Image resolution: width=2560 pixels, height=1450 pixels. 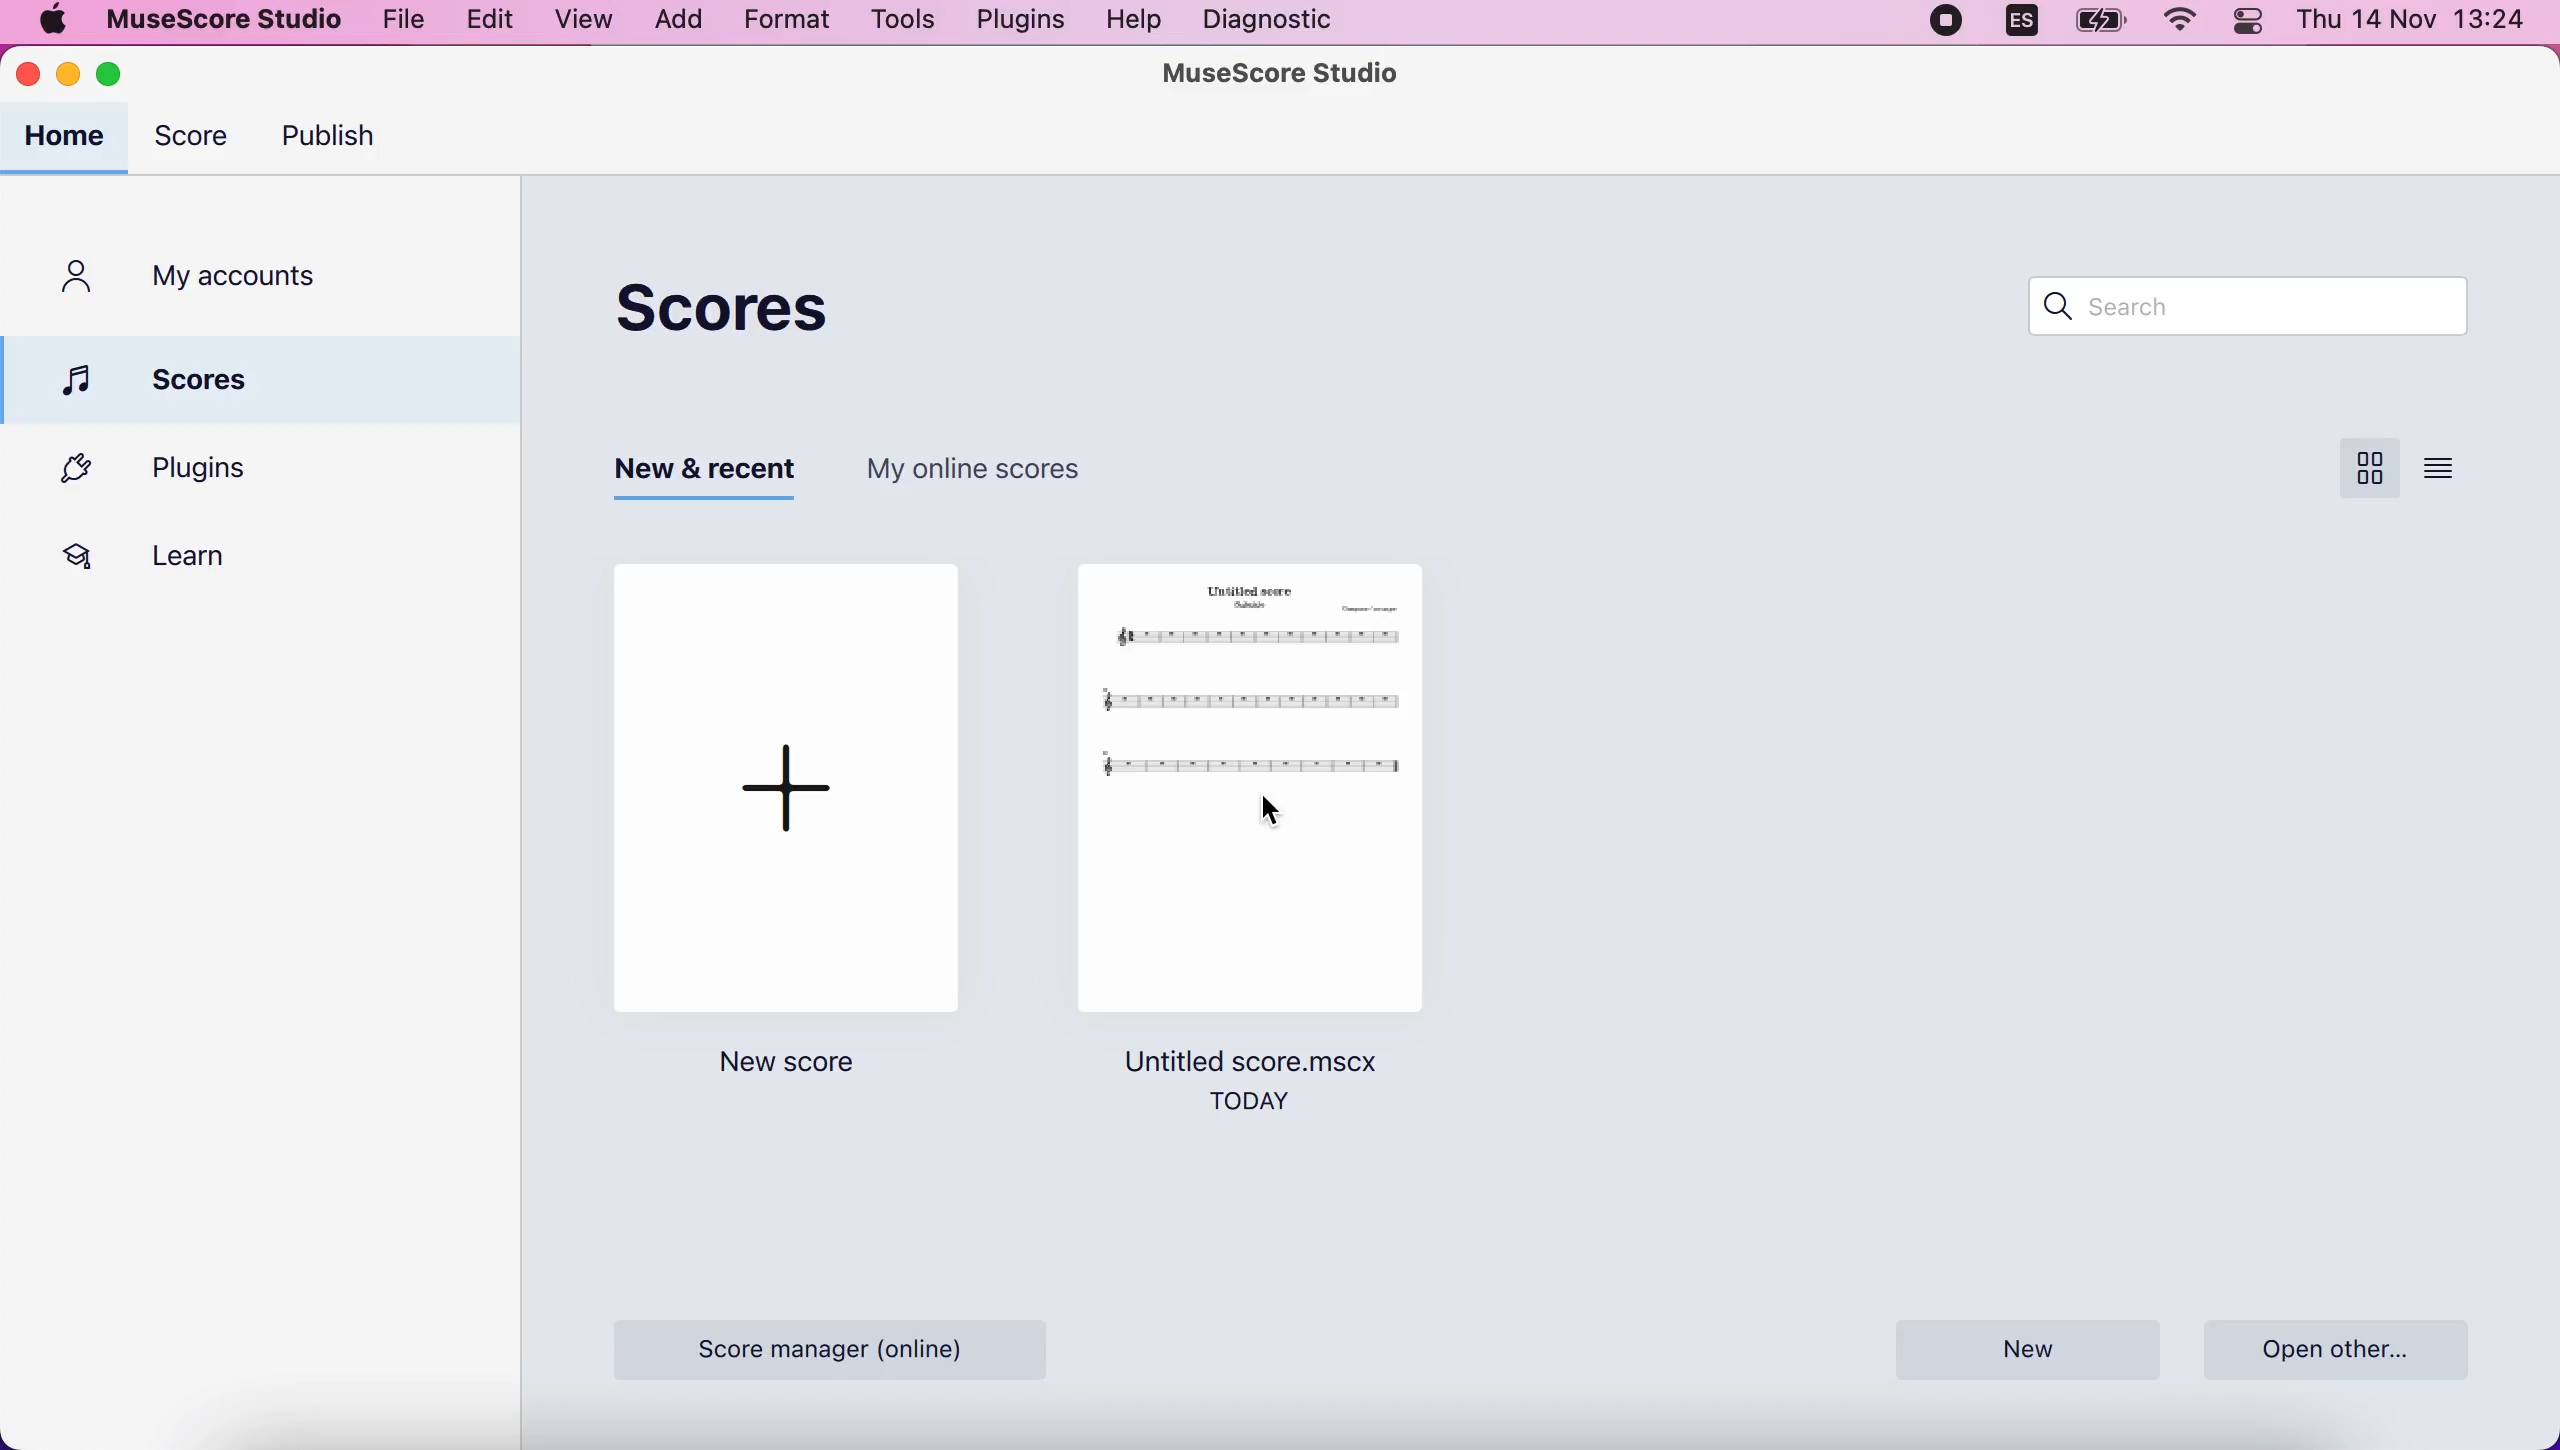 What do you see at coordinates (1264, 1095) in the screenshot?
I see `untitled score.mscx today` at bounding box center [1264, 1095].